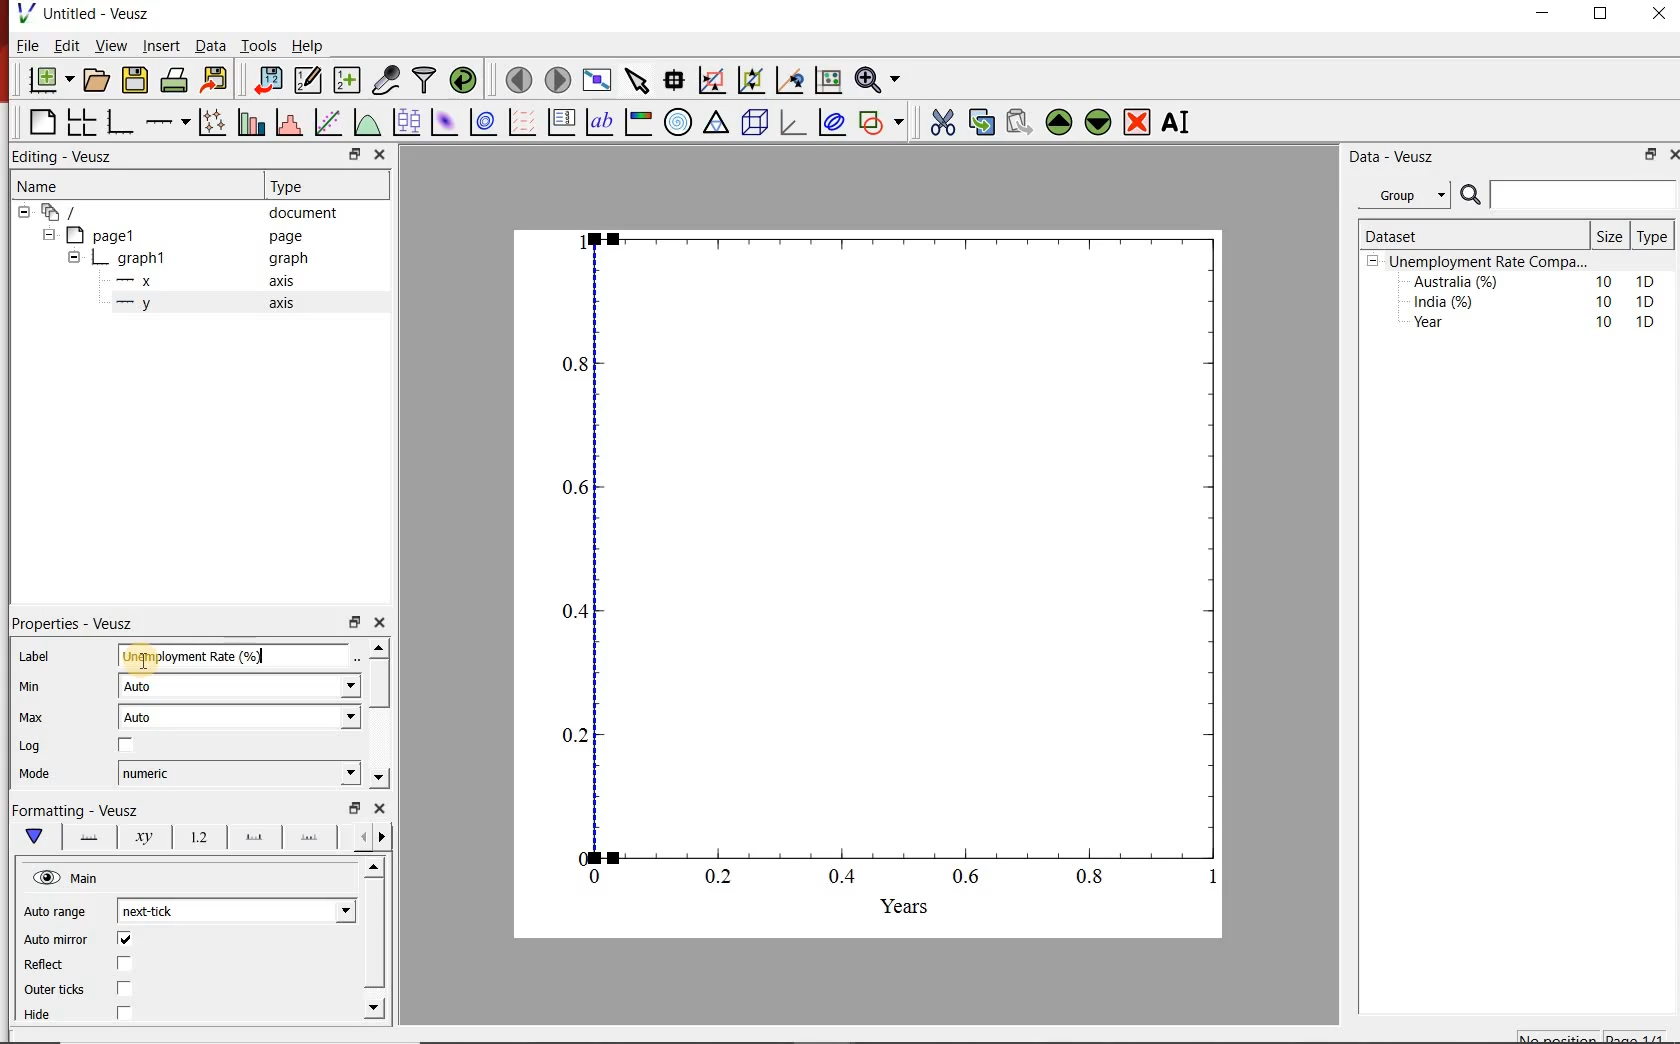 This screenshot has height=1044, width=1680. I want to click on Size, so click(1612, 236).